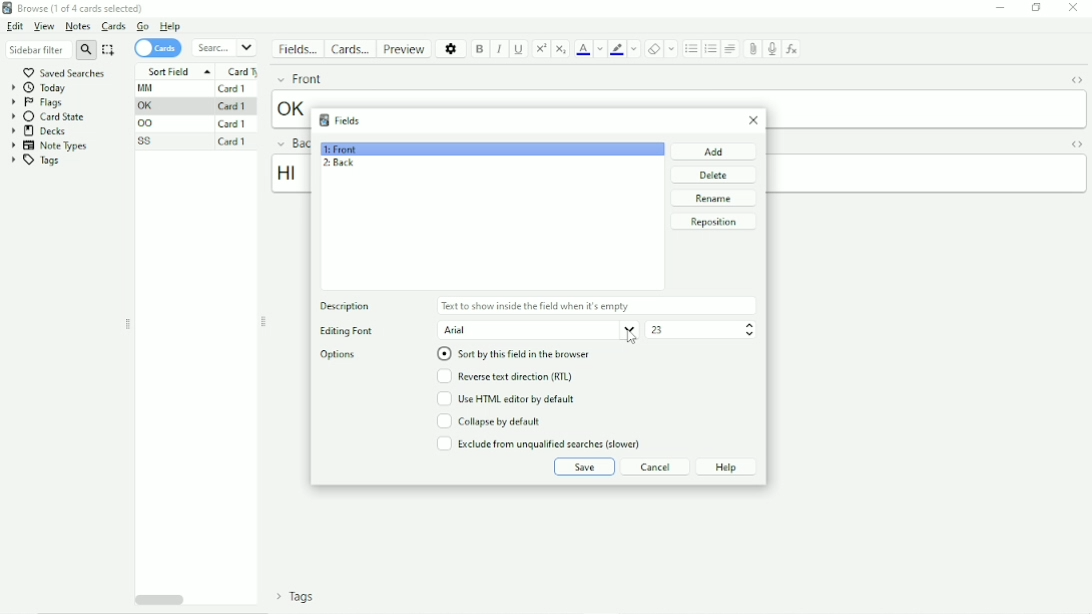 This screenshot has height=614, width=1092. I want to click on Resize, so click(265, 321).